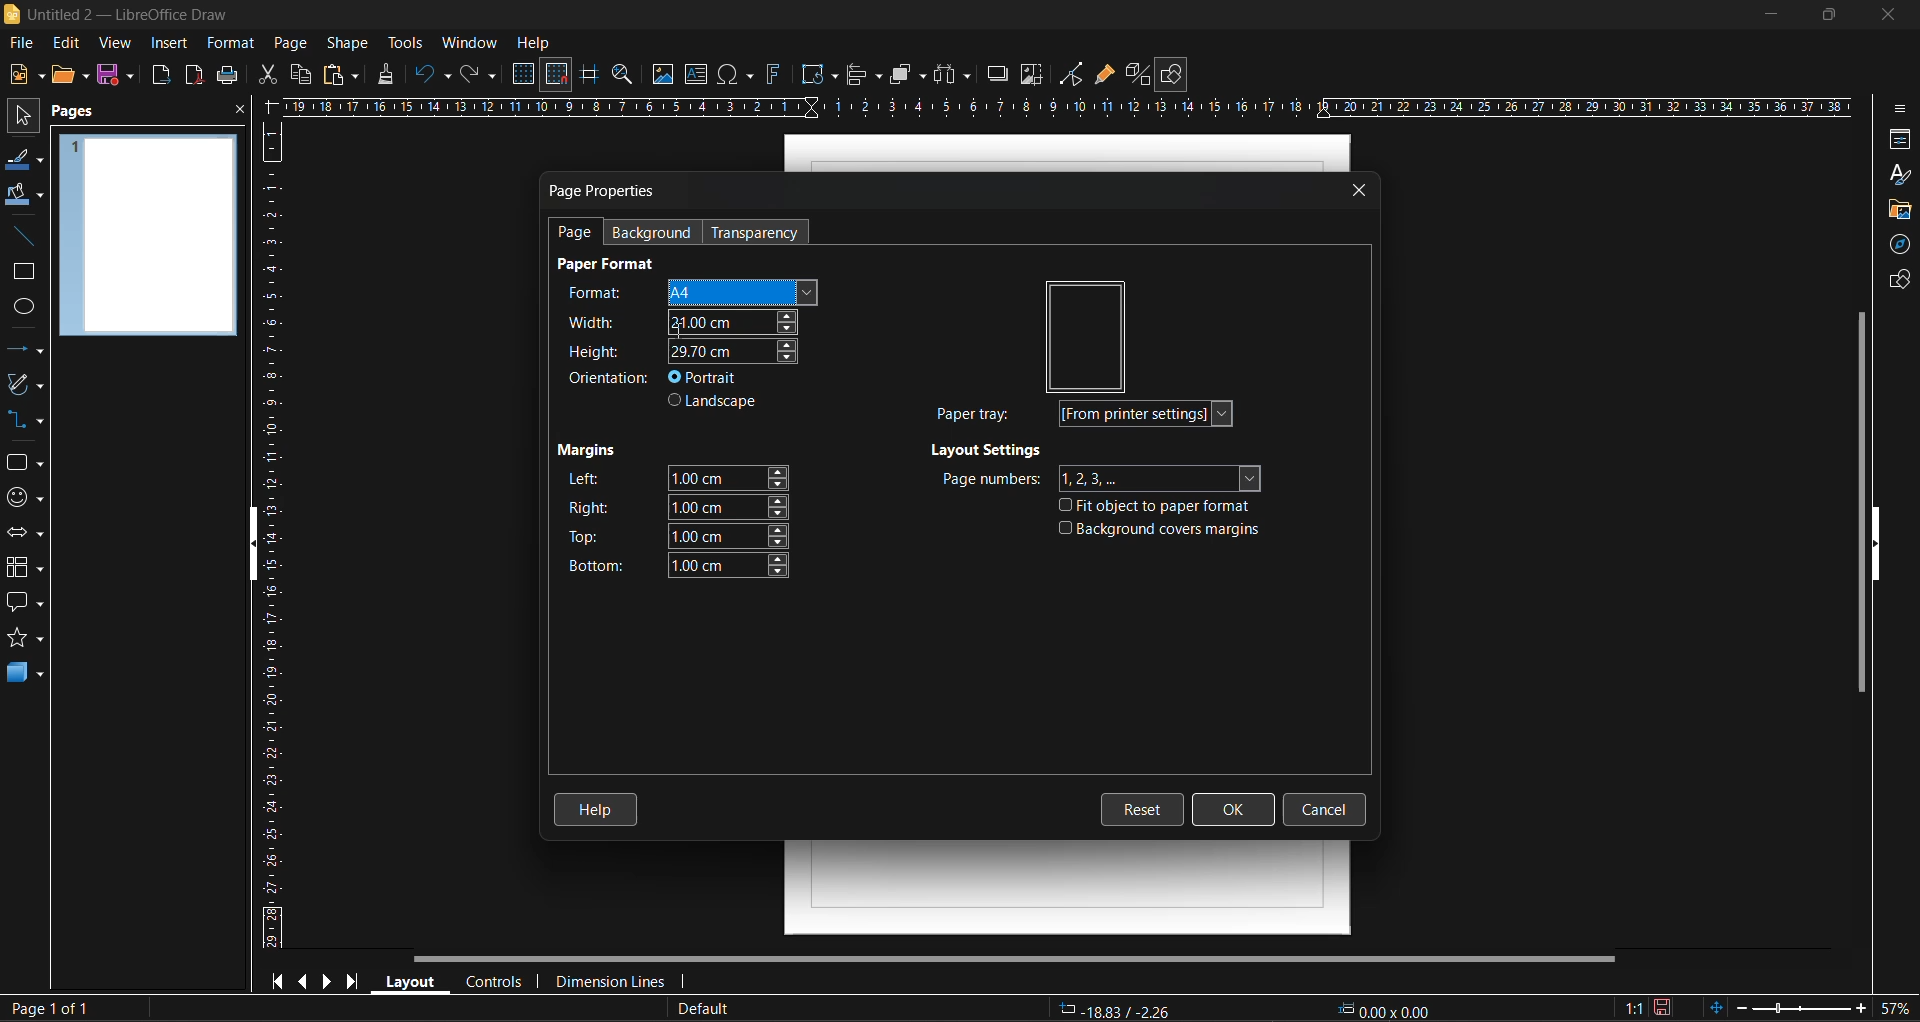  Describe the element at coordinates (1099, 479) in the screenshot. I see `page numbers` at that location.